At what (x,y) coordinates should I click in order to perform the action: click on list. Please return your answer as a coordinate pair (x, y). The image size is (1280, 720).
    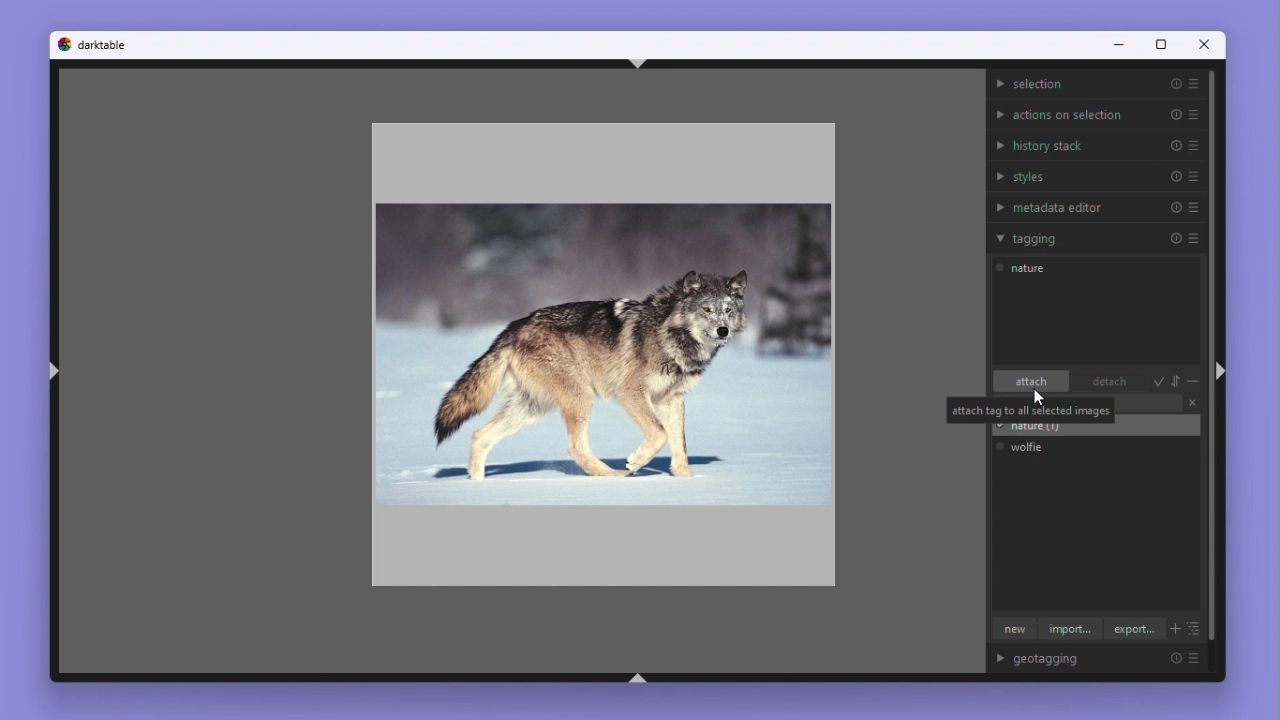
    Looking at the image, I should click on (1195, 630).